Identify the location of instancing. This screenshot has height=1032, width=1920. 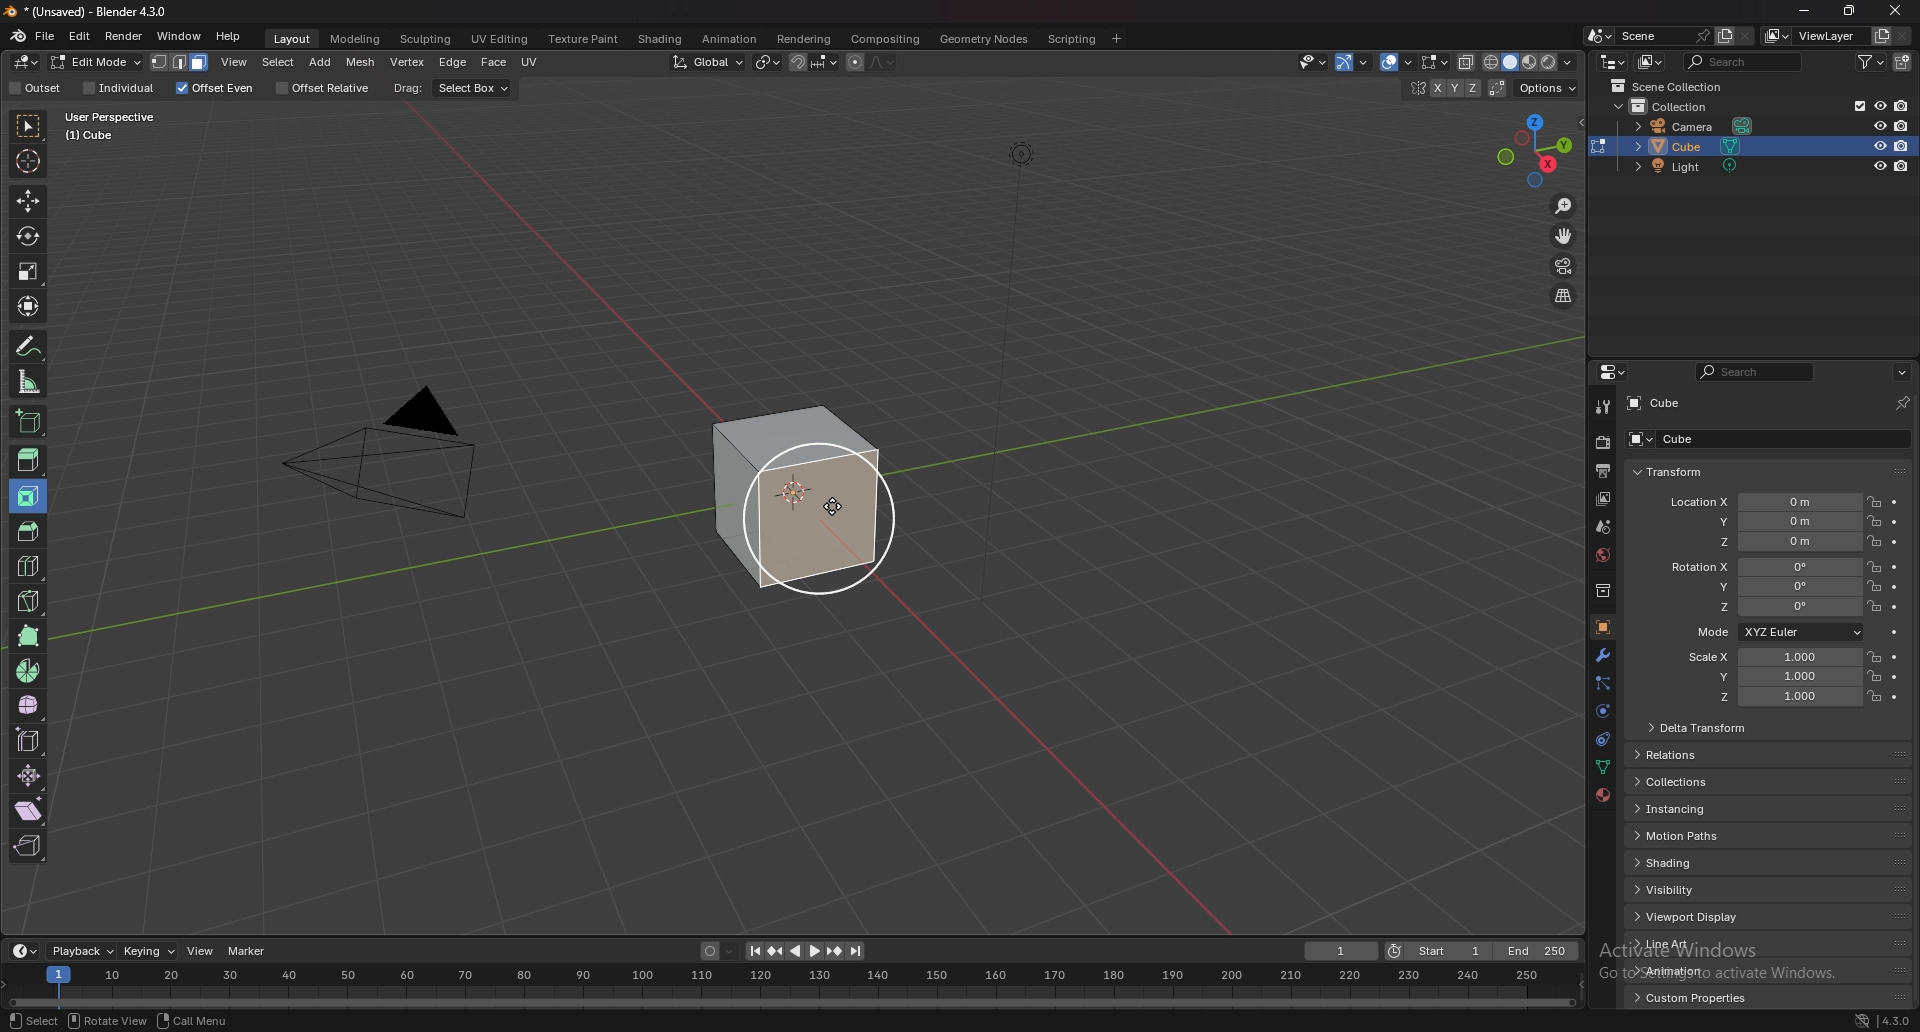
(1694, 809).